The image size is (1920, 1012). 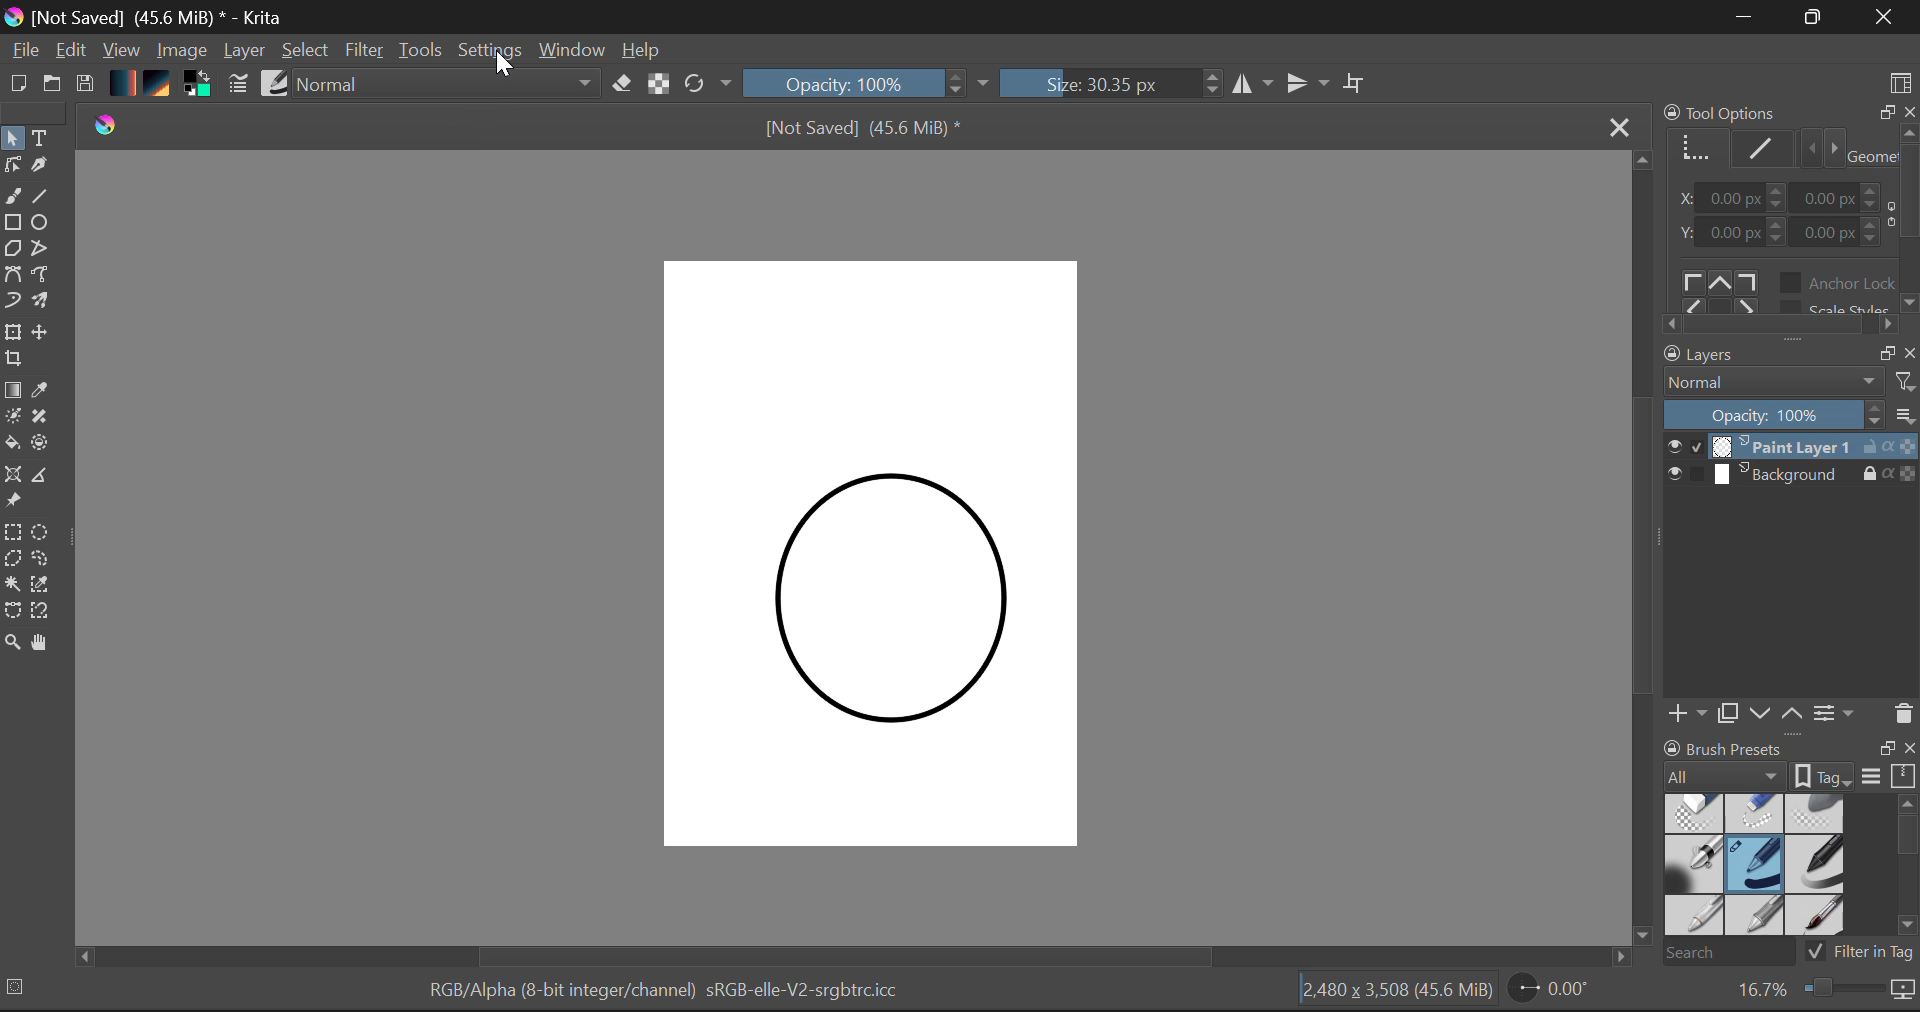 What do you see at coordinates (306, 51) in the screenshot?
I see `Select` at bounding box center [306, 51].